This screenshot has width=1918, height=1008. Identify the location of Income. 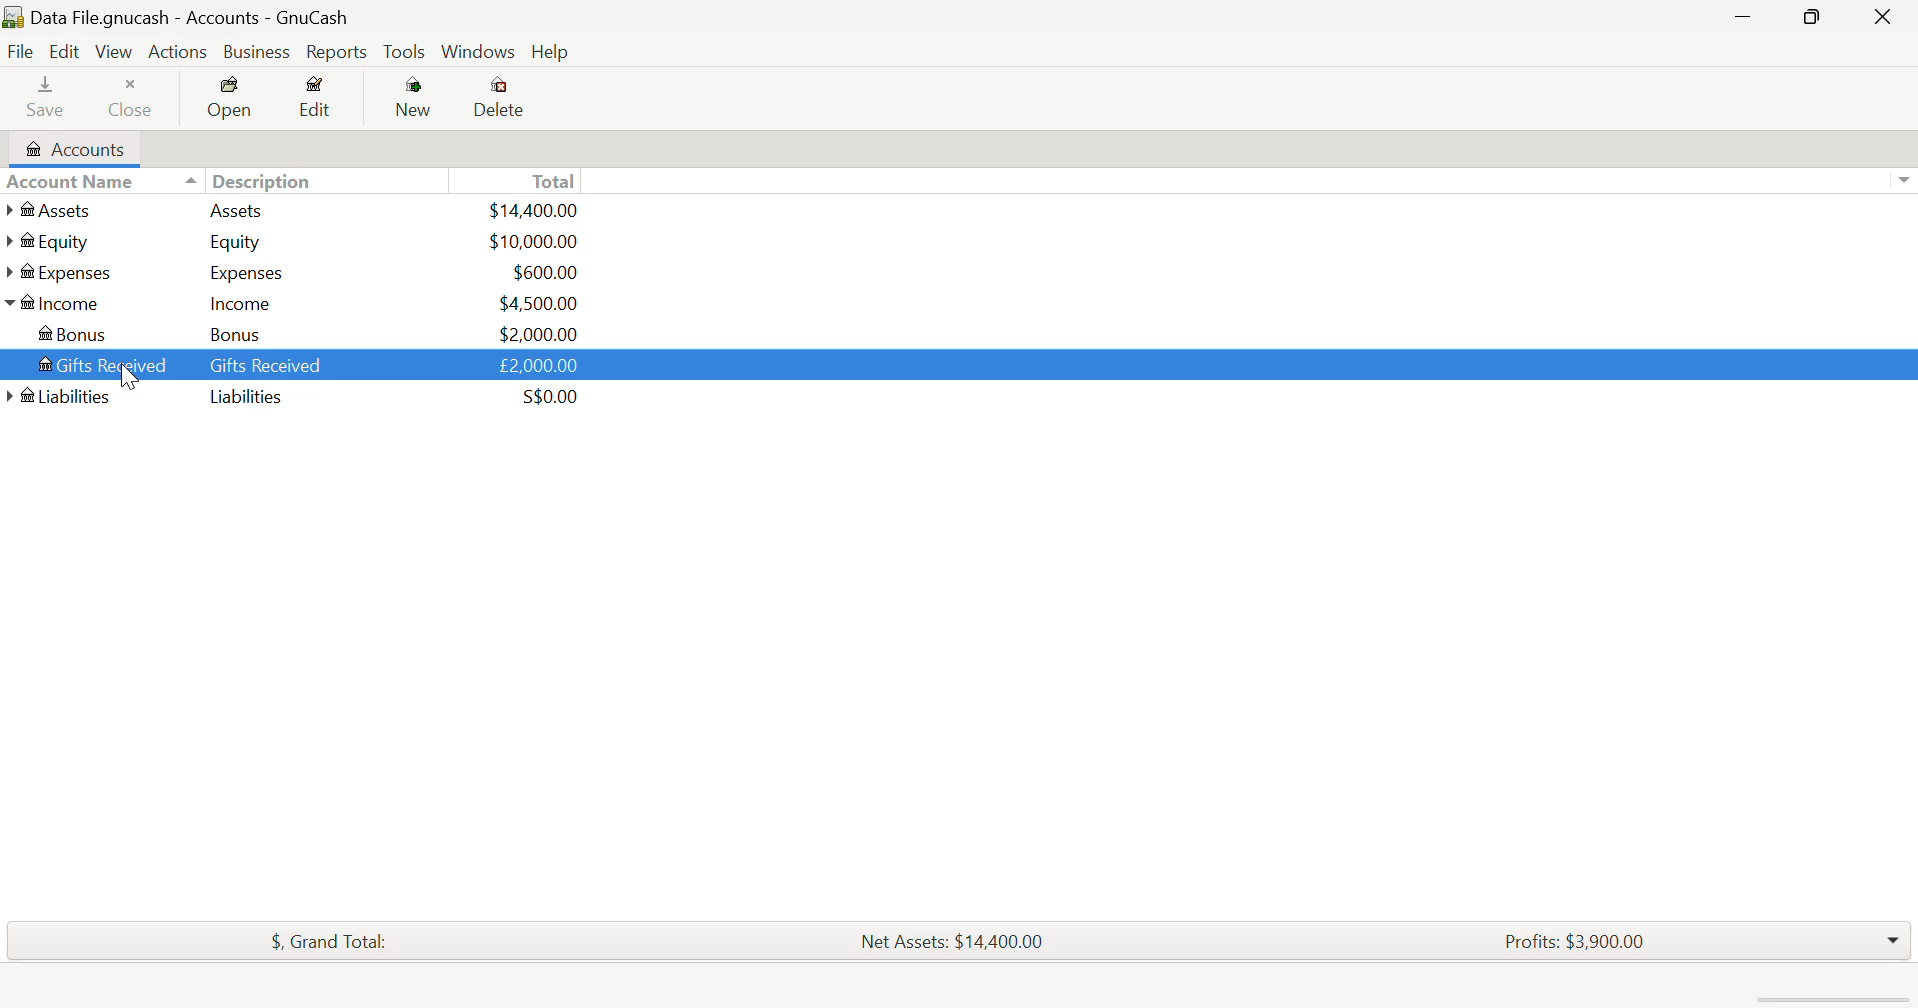
(60, 302).